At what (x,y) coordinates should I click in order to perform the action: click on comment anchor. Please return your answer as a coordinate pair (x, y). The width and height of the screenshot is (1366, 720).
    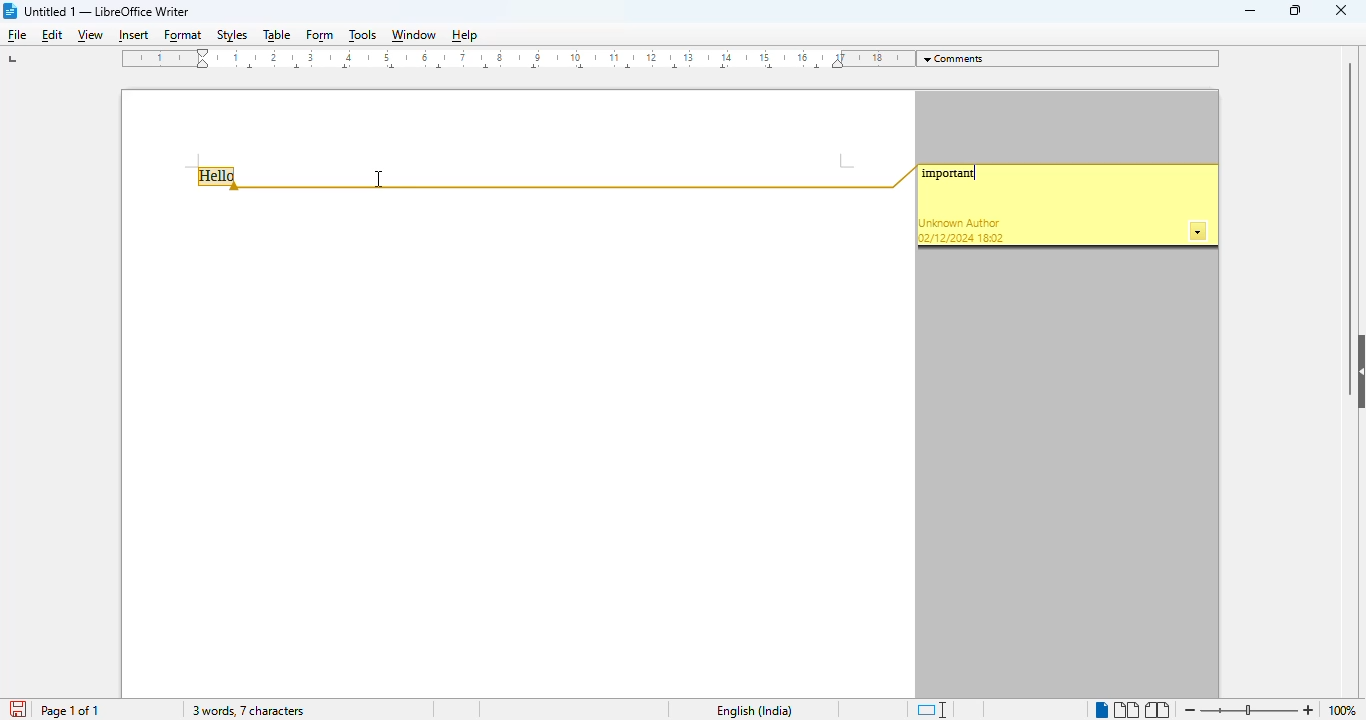
    Looking at the image, I should click on (580, 178).